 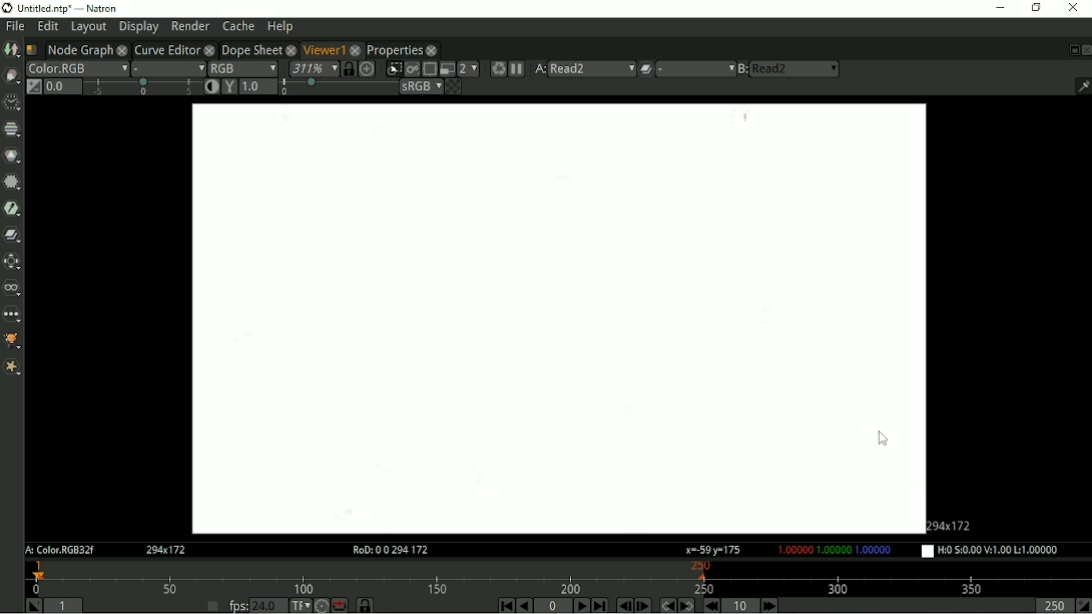 I want to click on close, so click(x=356, y=49).